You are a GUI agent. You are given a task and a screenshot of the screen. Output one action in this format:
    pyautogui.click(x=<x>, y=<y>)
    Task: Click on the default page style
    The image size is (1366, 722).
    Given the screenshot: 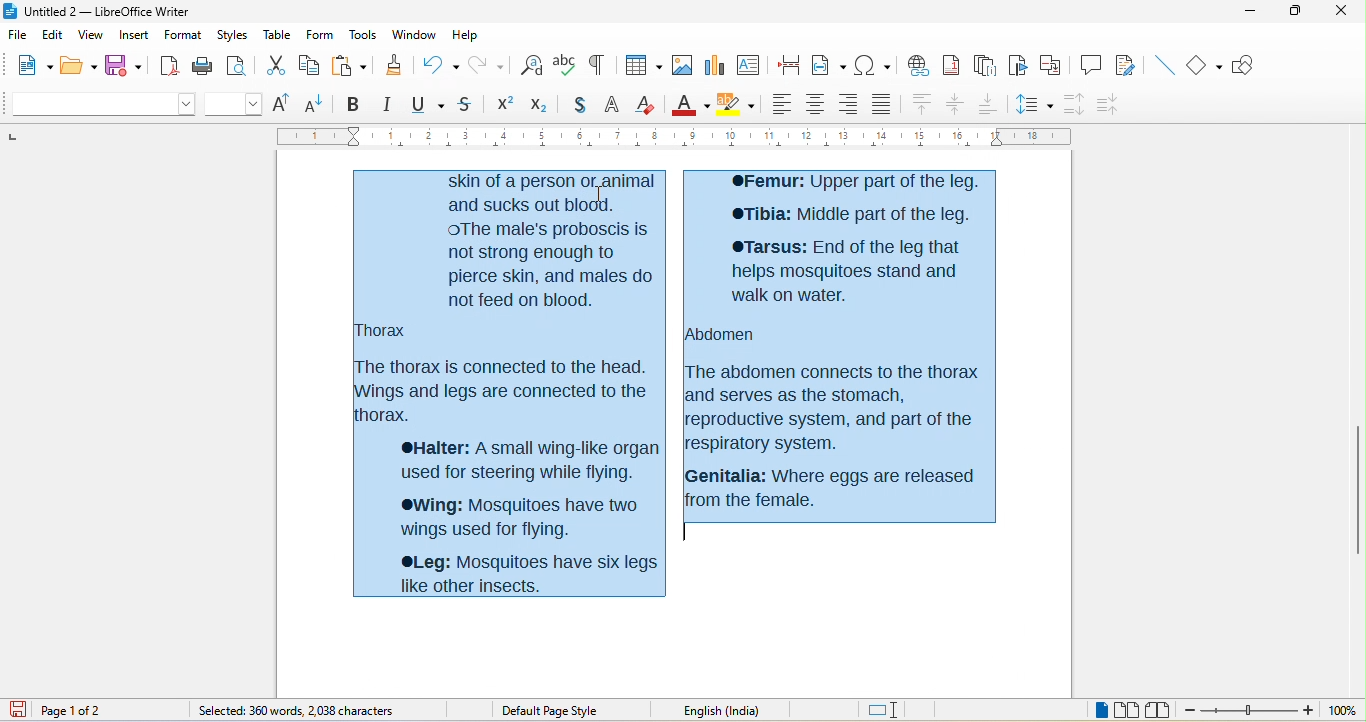 What is the action you would take?
    pyautogui.click(x=553, y=712)
    